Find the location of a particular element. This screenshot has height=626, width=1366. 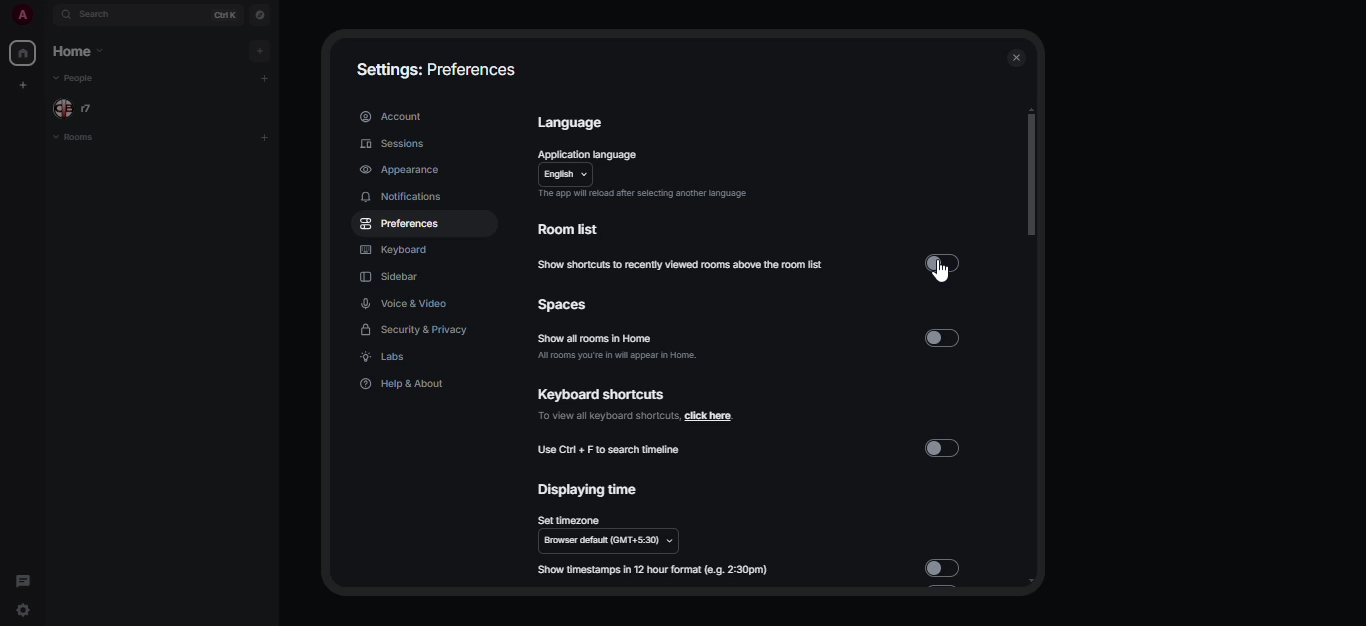

room list is located at coordinates (576, 229).